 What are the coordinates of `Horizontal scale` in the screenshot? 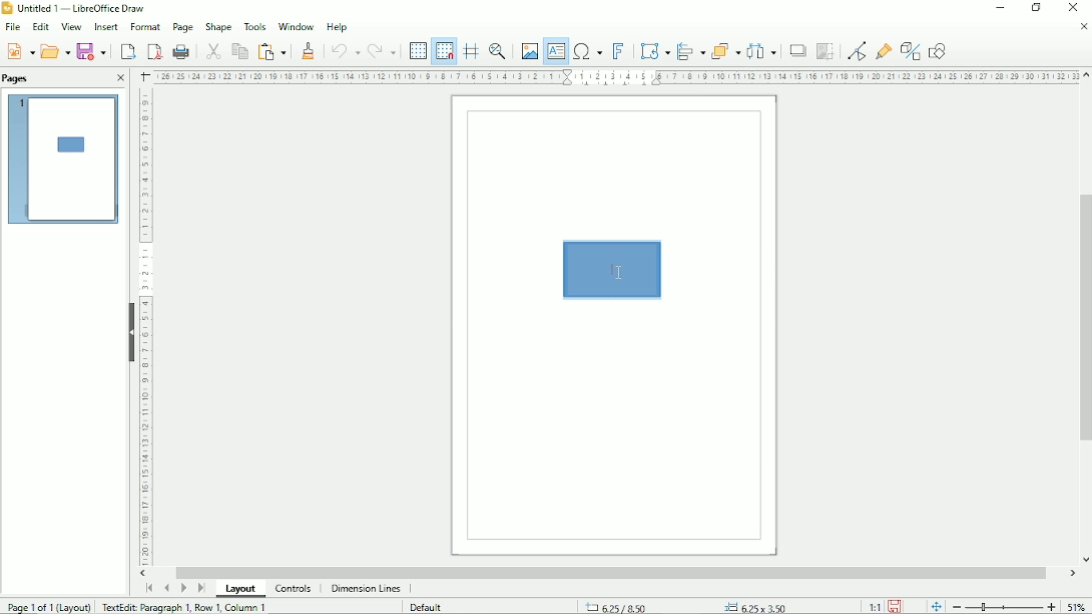 It's located at (617, 77).